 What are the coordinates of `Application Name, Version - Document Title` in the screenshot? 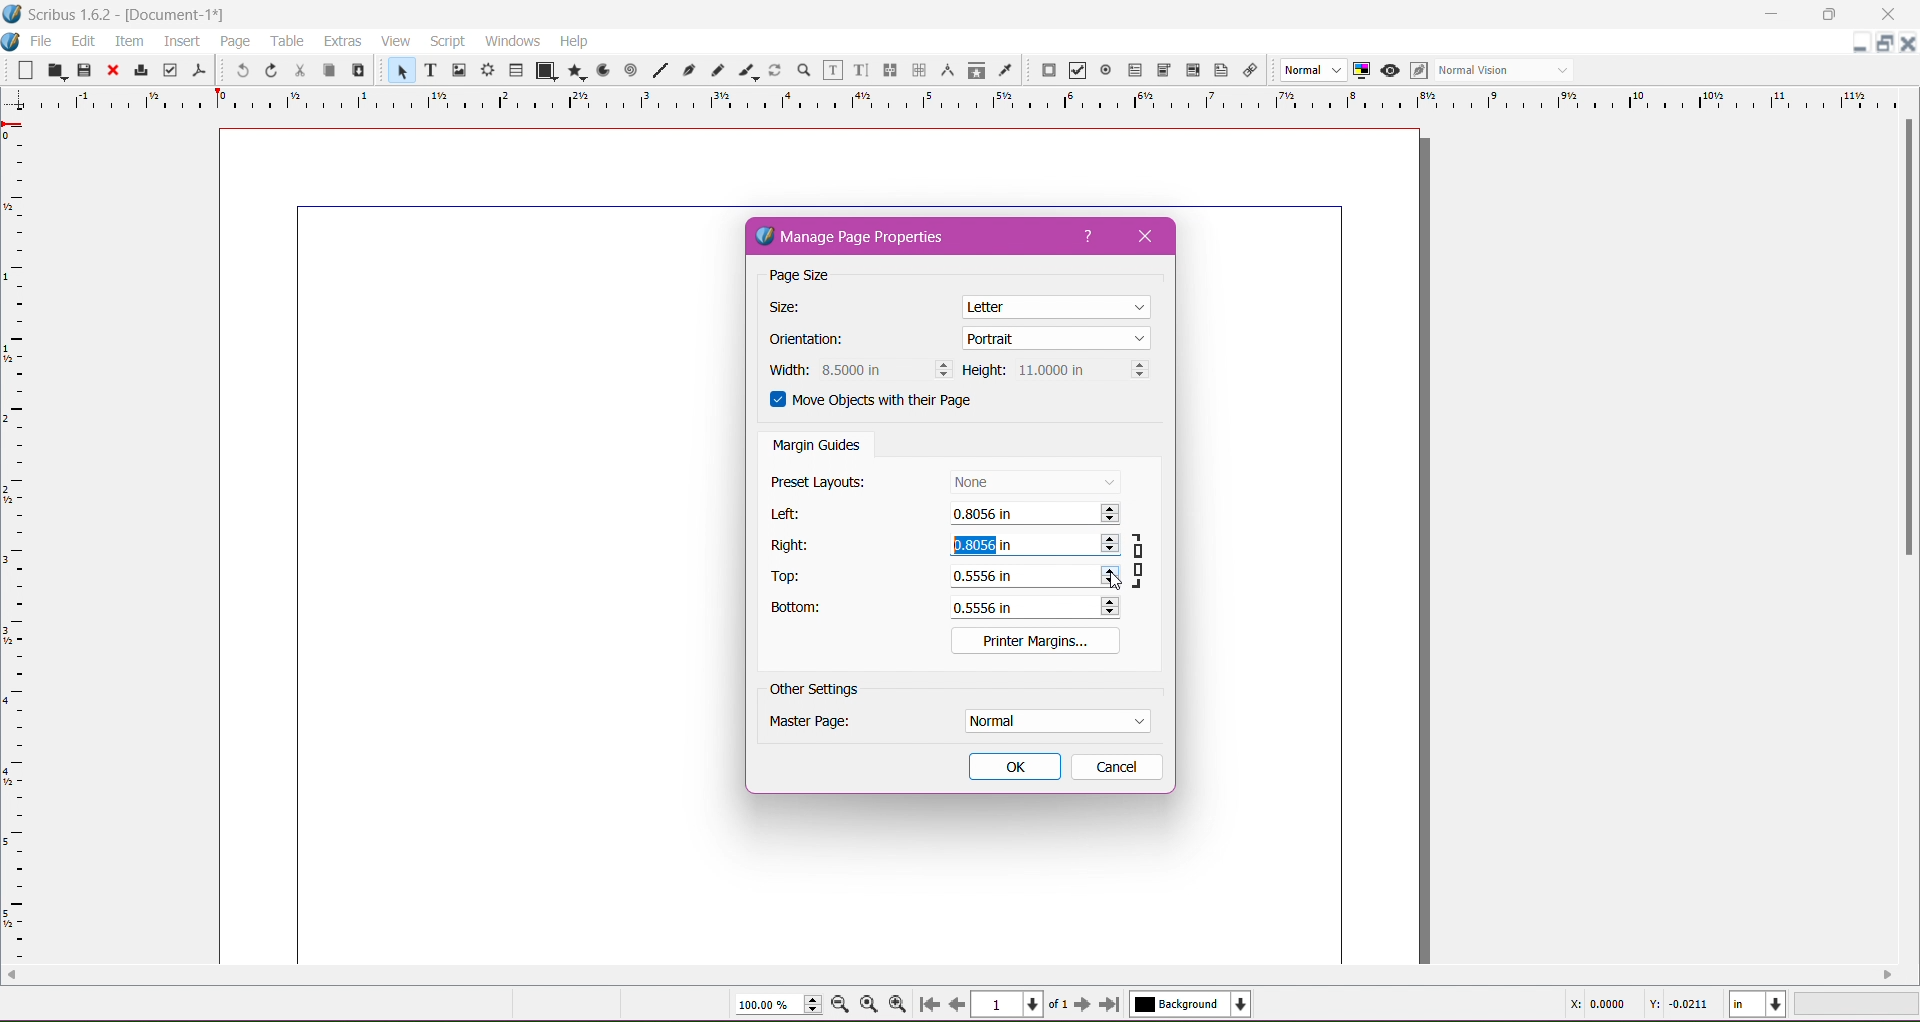 It's located at (134, 15).